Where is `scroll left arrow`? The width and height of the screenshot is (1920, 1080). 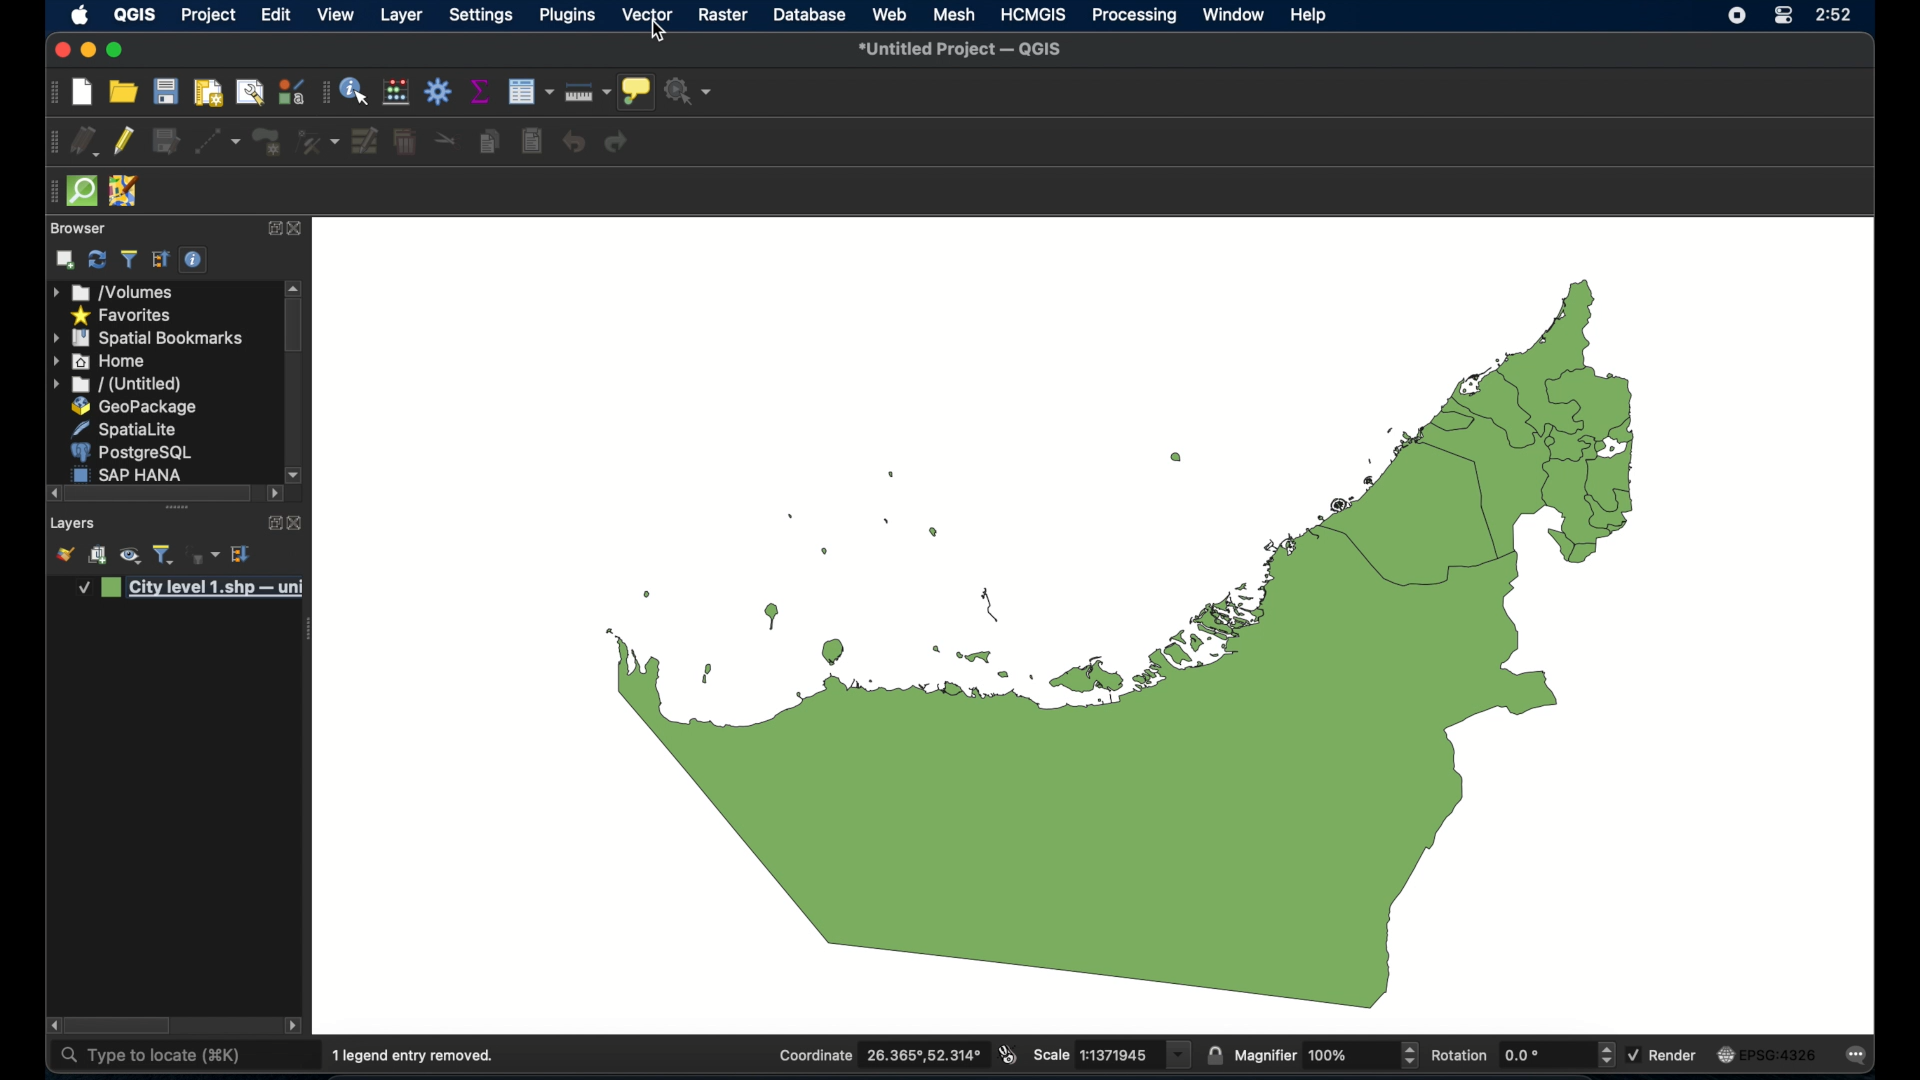 scroll left arrow is located at coordinates (295, 1027).